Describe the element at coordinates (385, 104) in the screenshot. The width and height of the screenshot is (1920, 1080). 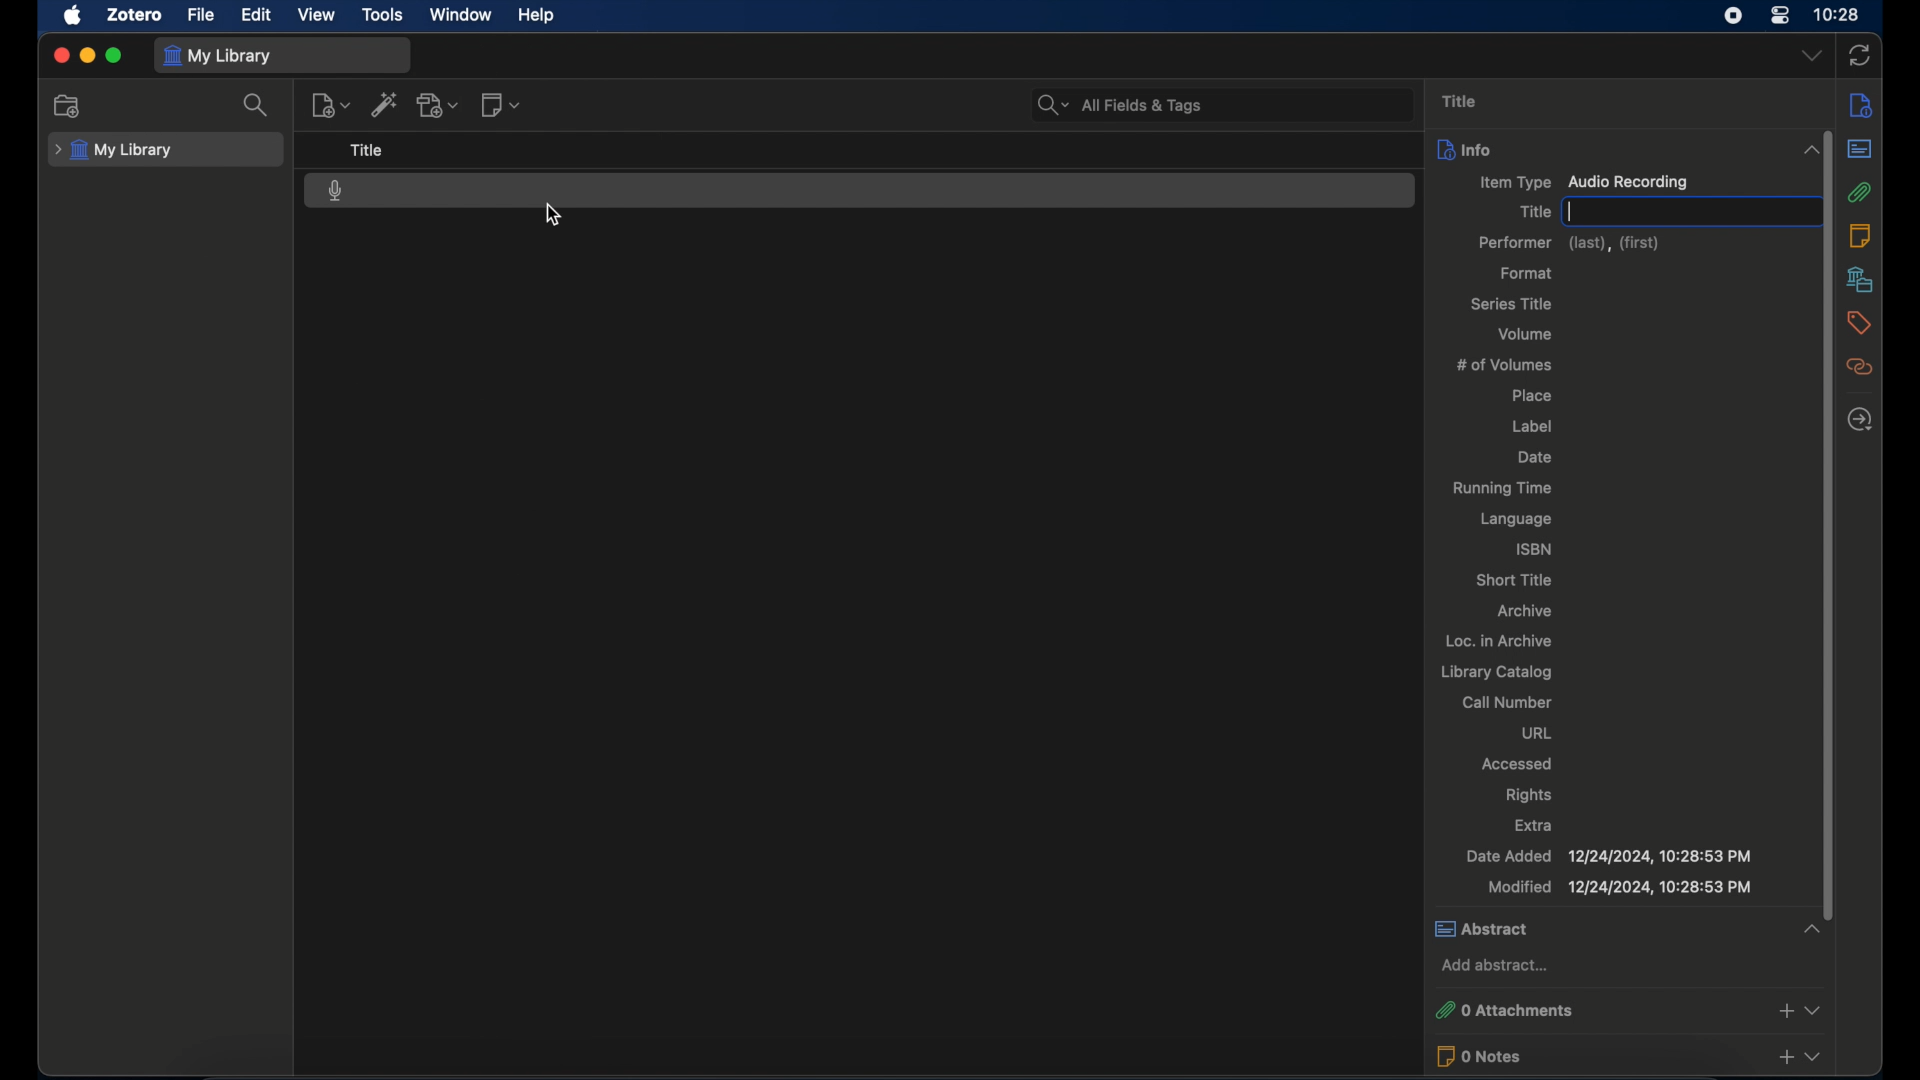
I see `add item by identifier` at that location.